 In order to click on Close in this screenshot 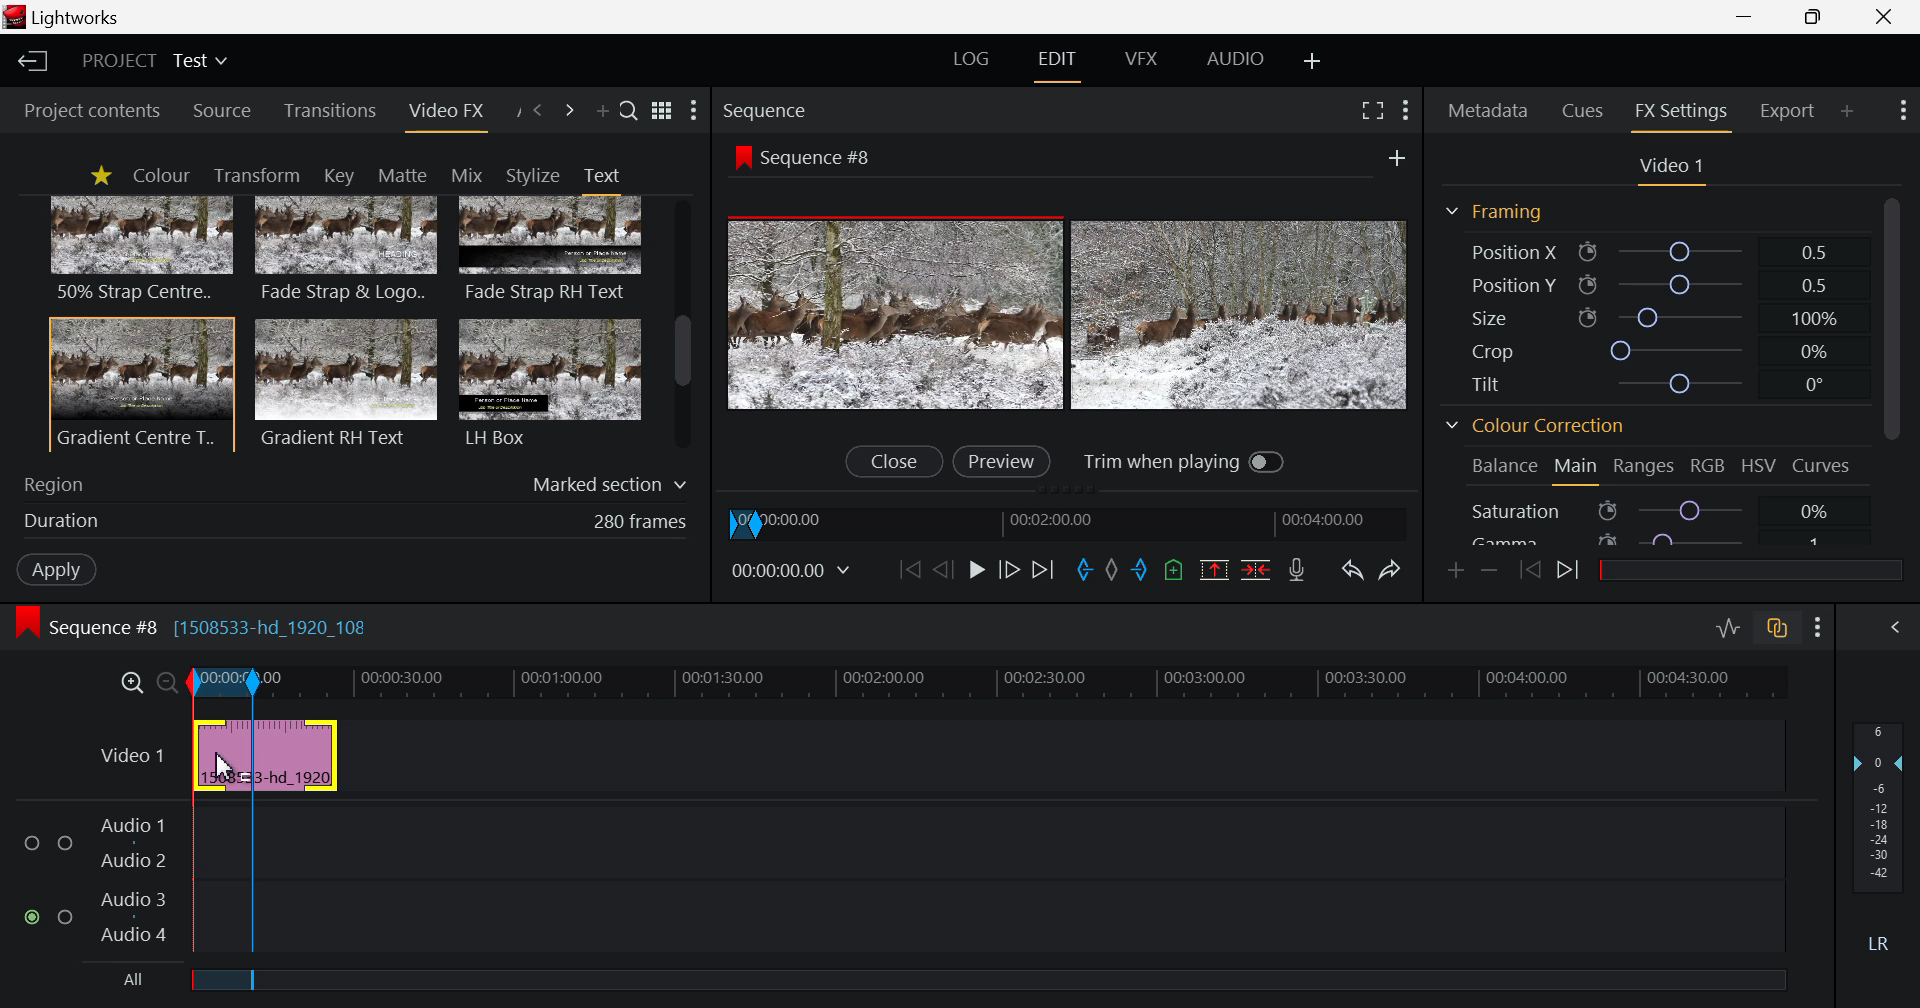, I will do `click(1886, 17)`.